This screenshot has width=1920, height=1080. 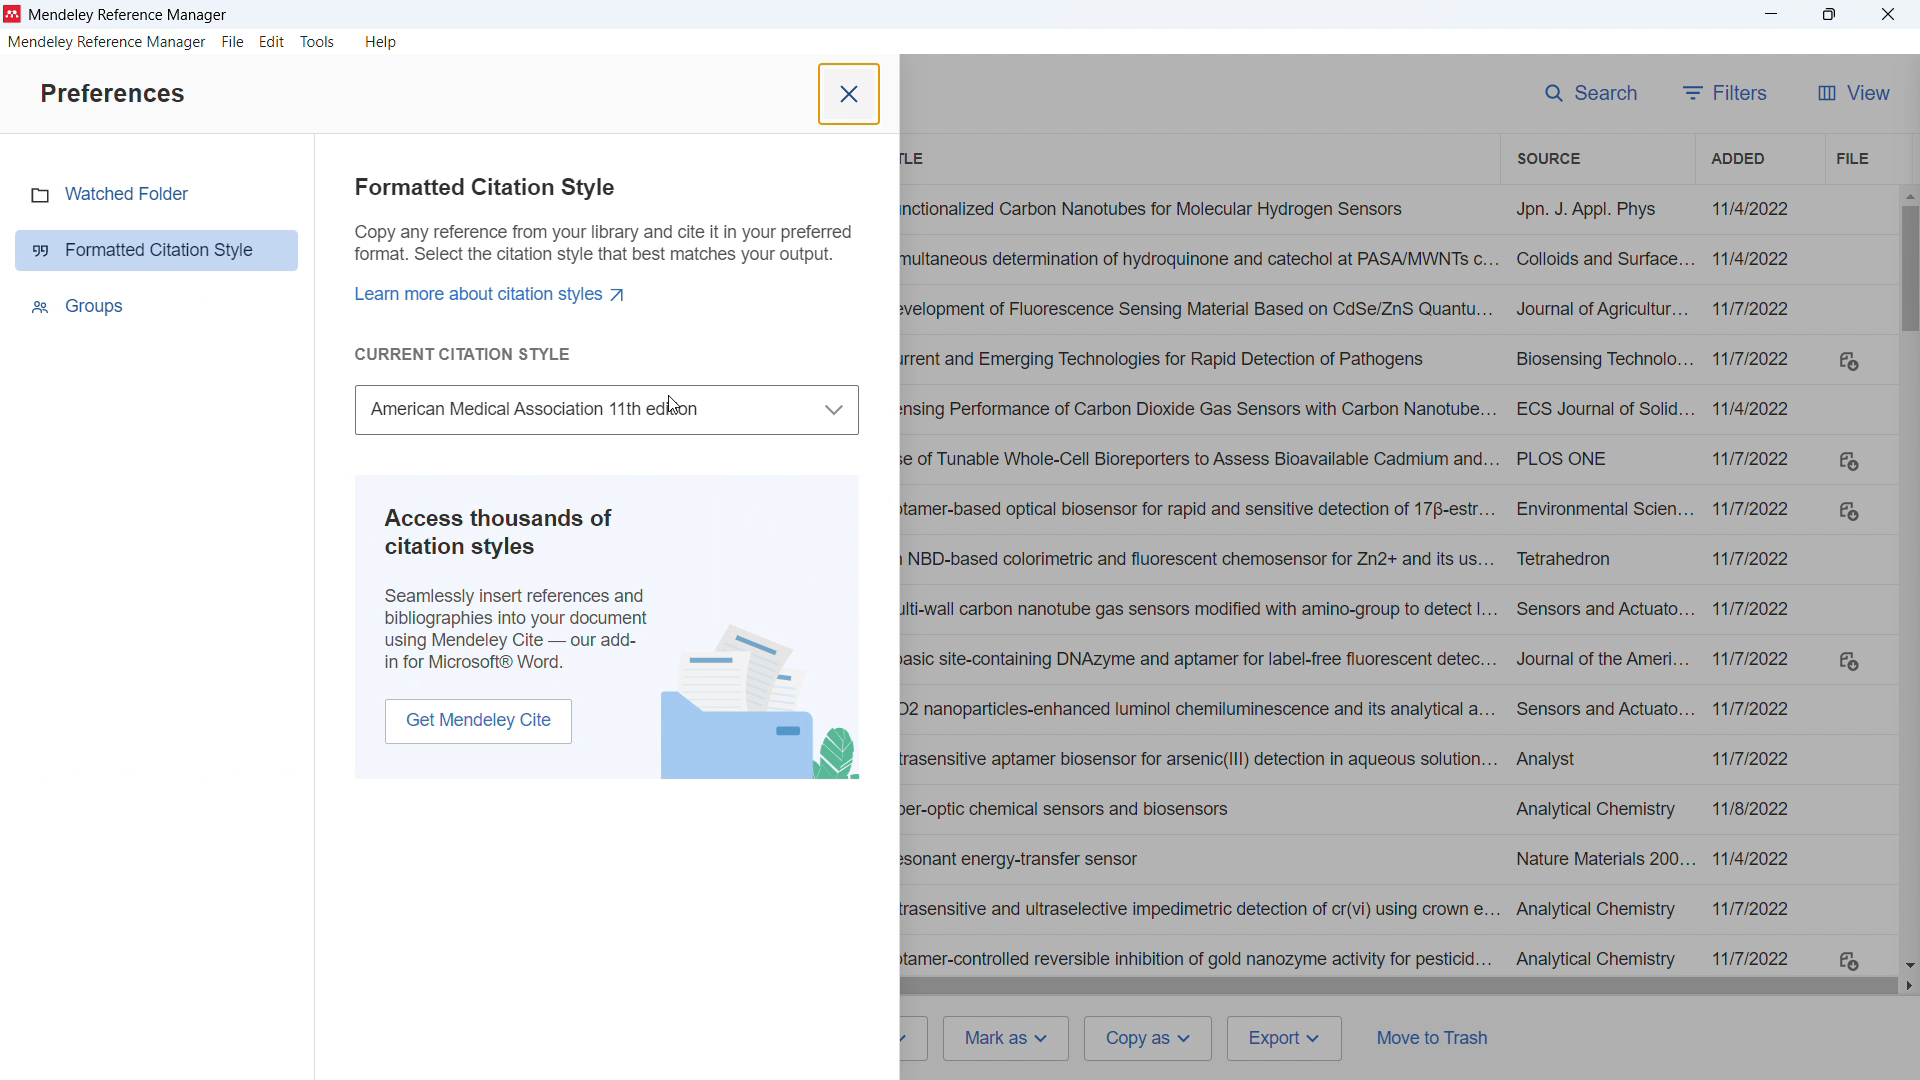 What do you see at coordinates (1772, 15) in the screenshot?
I see `minimise ` at bounding box center [1772, 15].